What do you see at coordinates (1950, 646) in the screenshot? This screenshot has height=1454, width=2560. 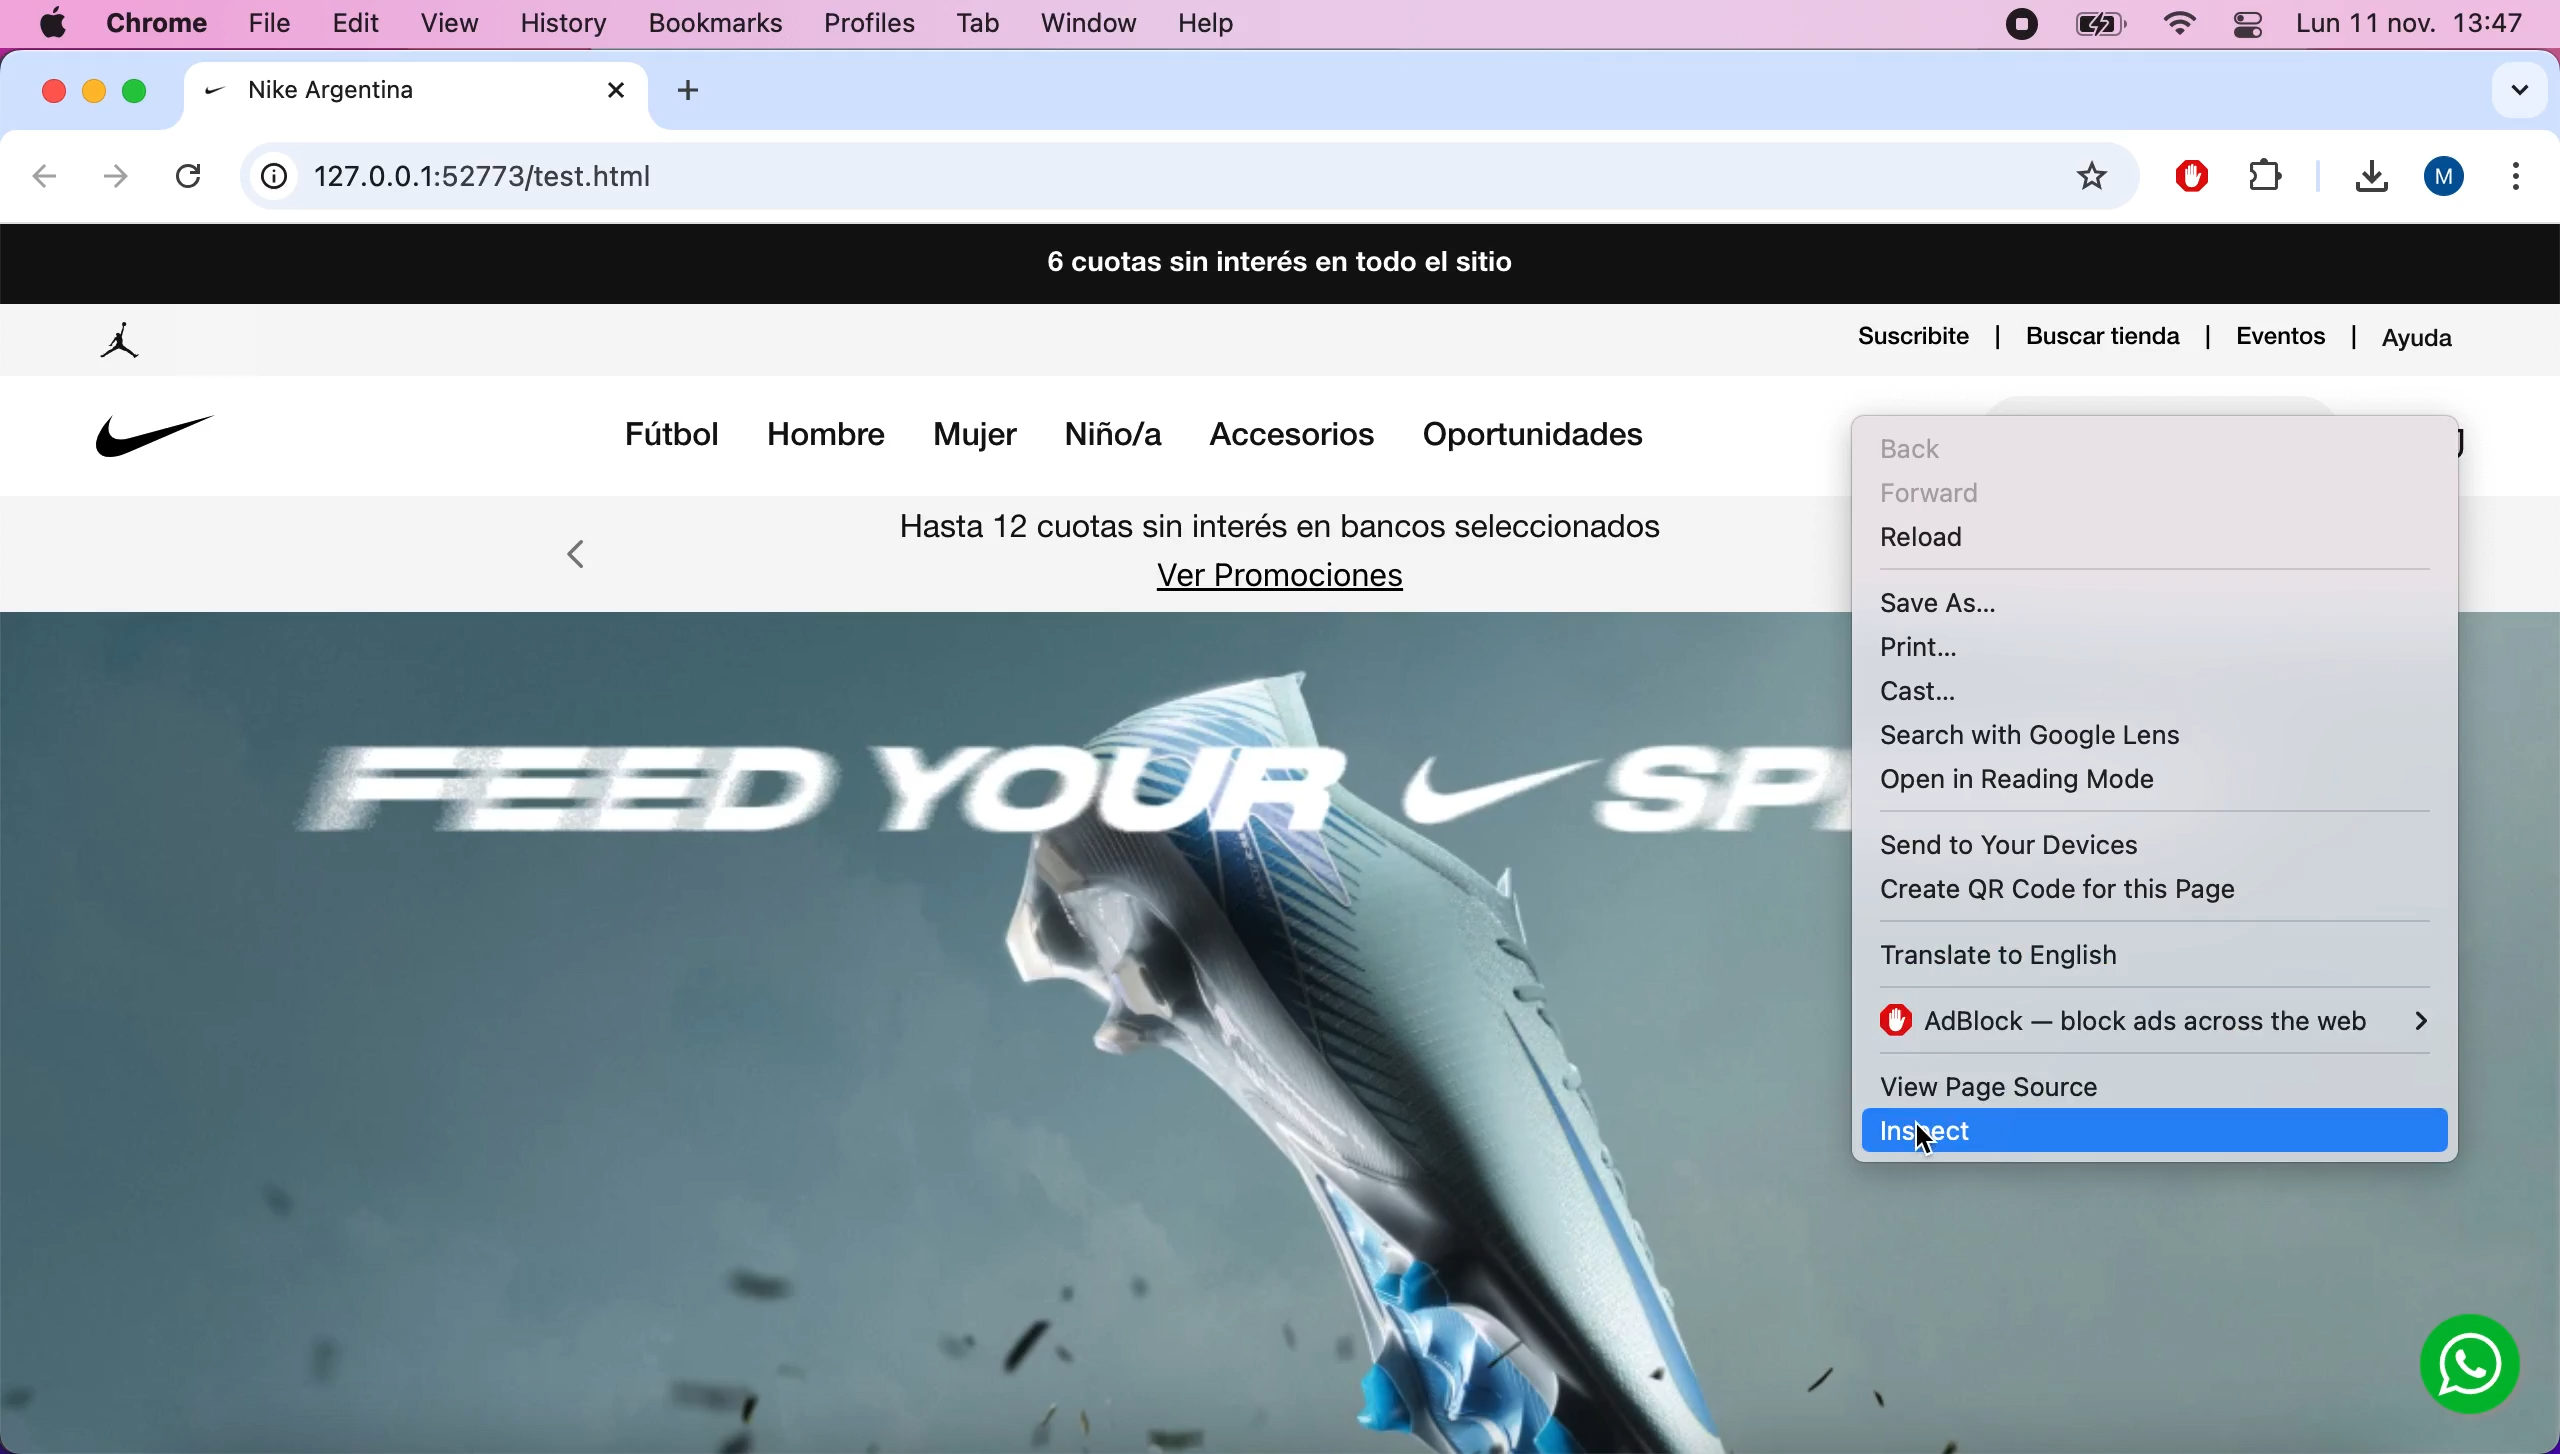 I see `print` at bounding box center [1950, 646].